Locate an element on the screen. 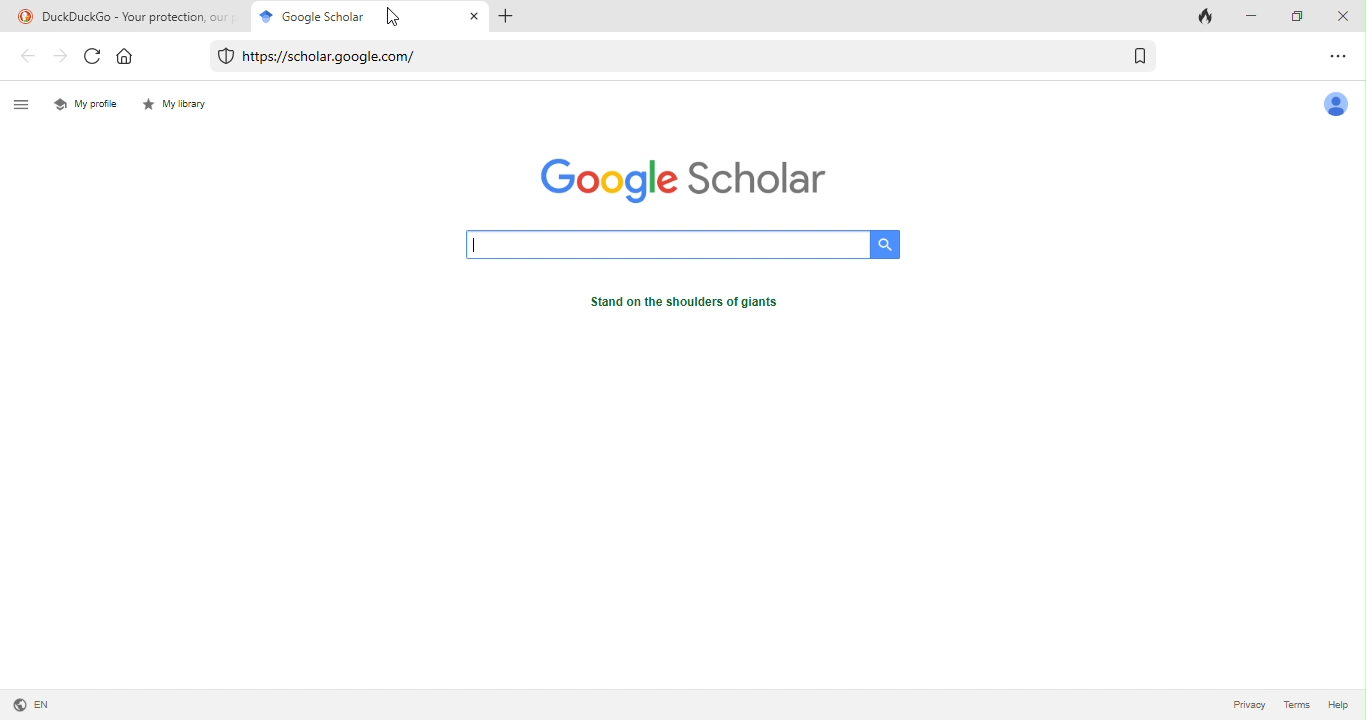  home is located at coordinates (133, 57).